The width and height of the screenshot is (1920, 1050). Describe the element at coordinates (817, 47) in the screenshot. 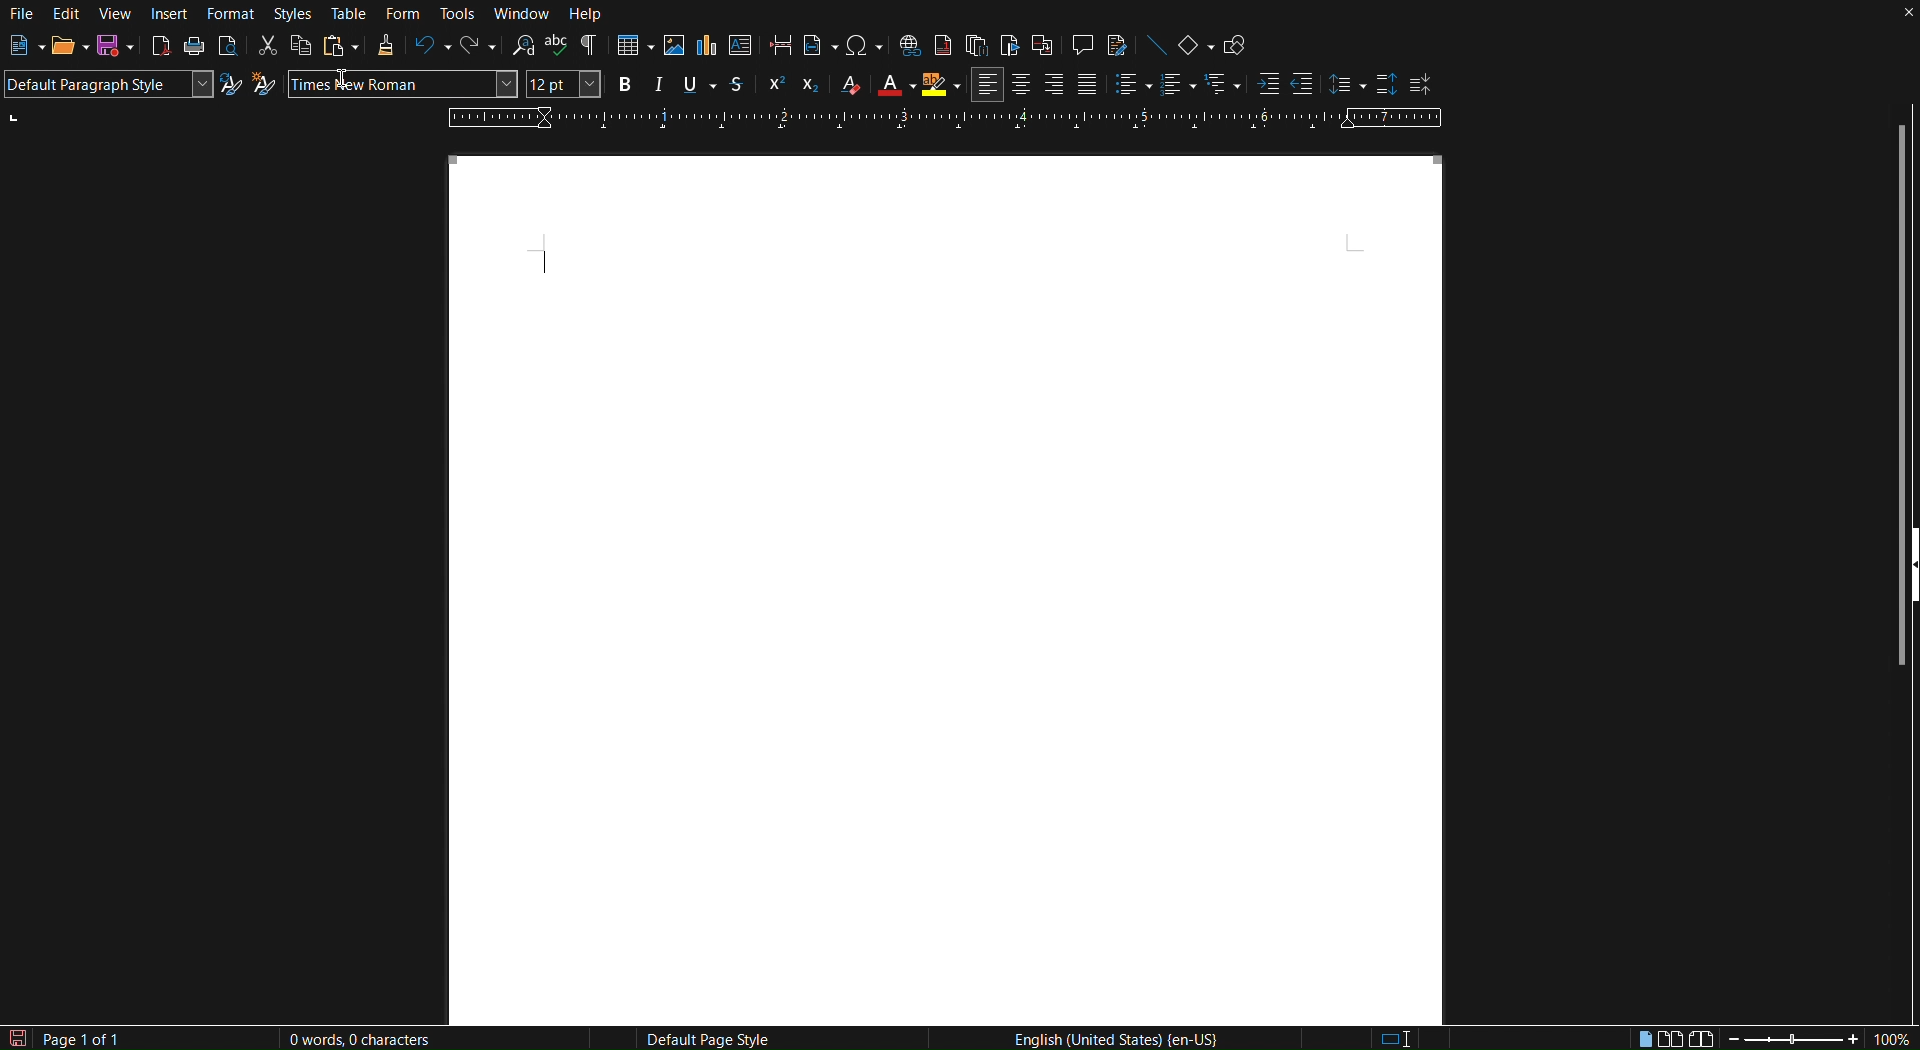

I see `Insert Field` at that location.